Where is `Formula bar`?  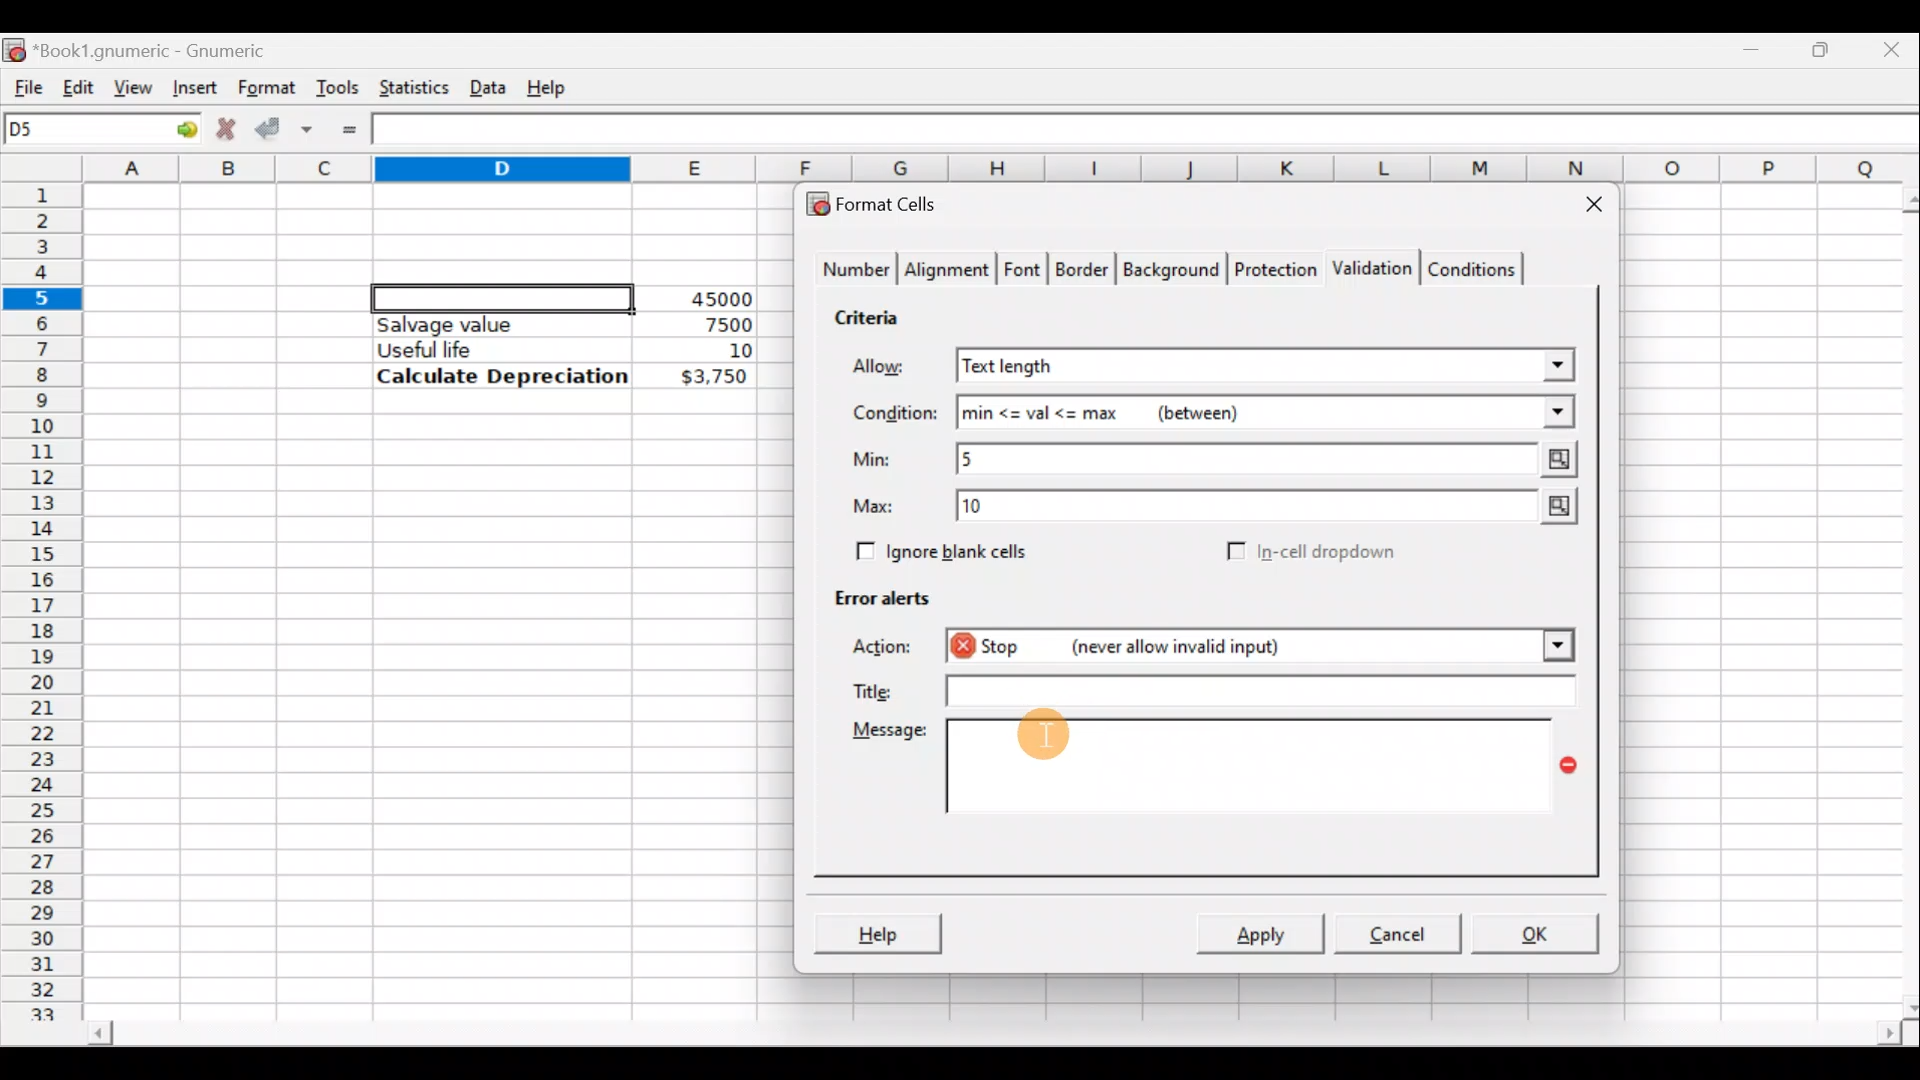
Formula bar is located at coordinates (1151, 132).